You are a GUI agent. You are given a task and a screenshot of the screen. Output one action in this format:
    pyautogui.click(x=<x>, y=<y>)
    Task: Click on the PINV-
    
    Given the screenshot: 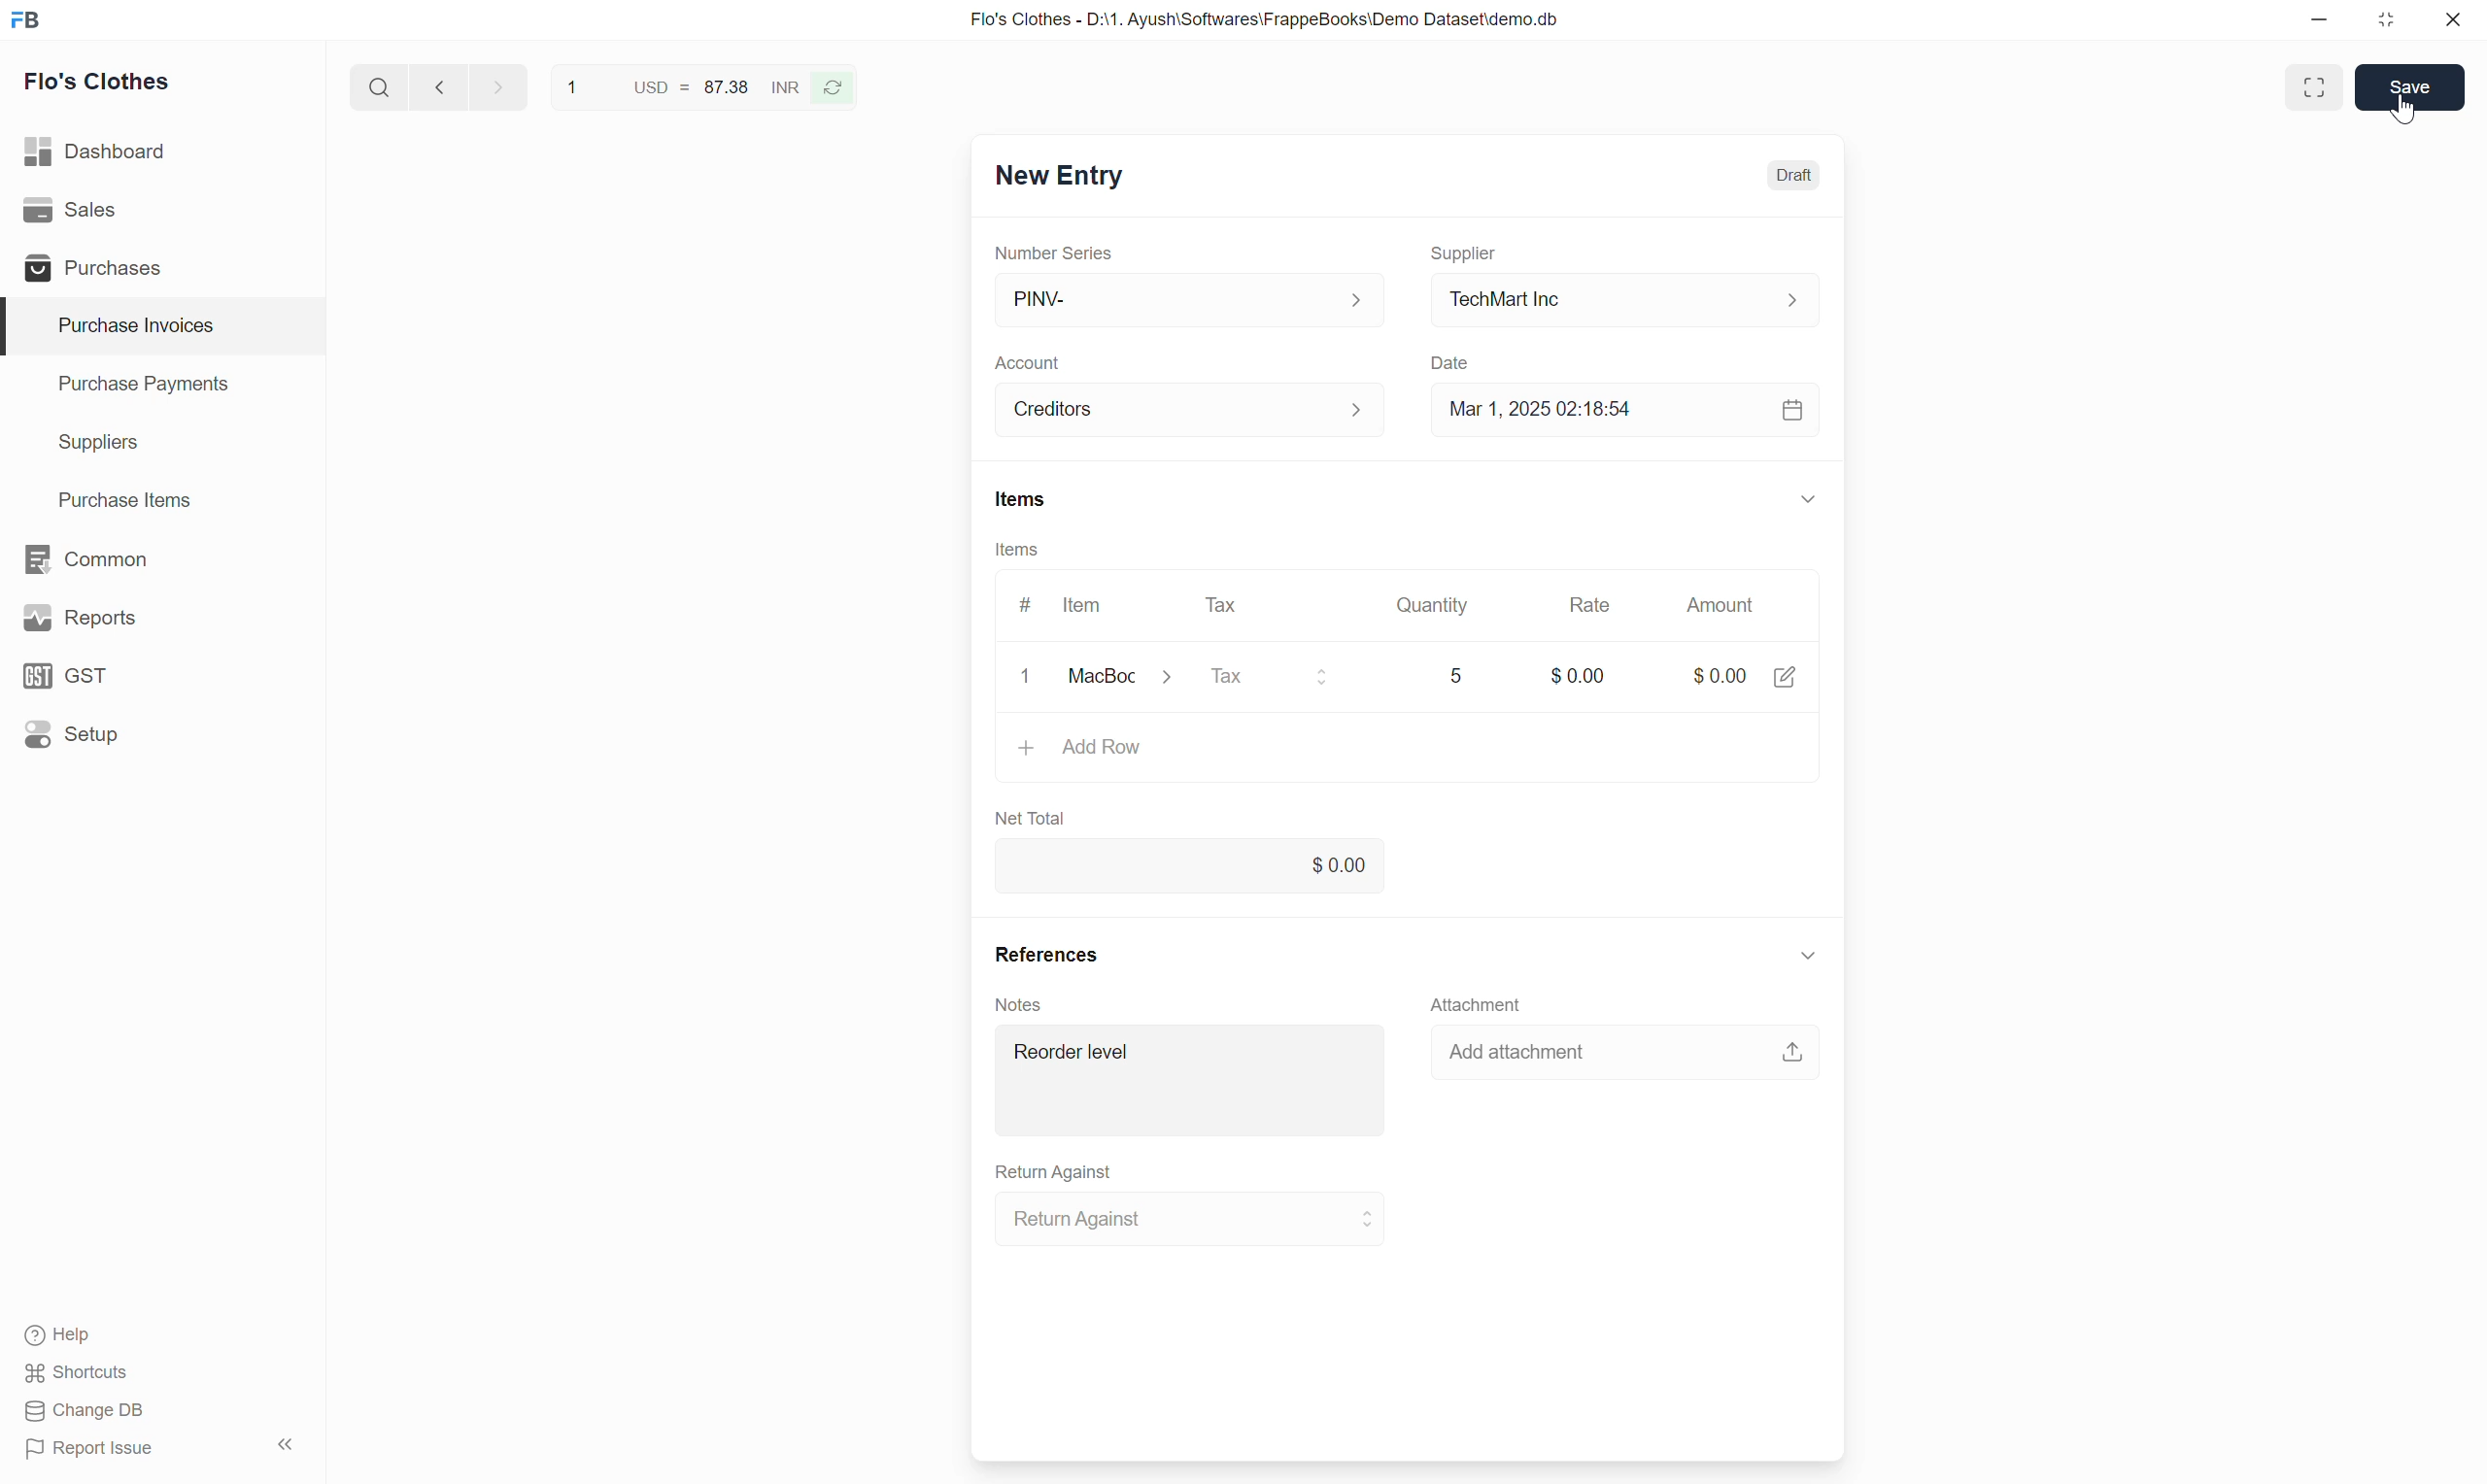 What is the action you would take?
    pyautogui.click(x=1188, y=301)
    